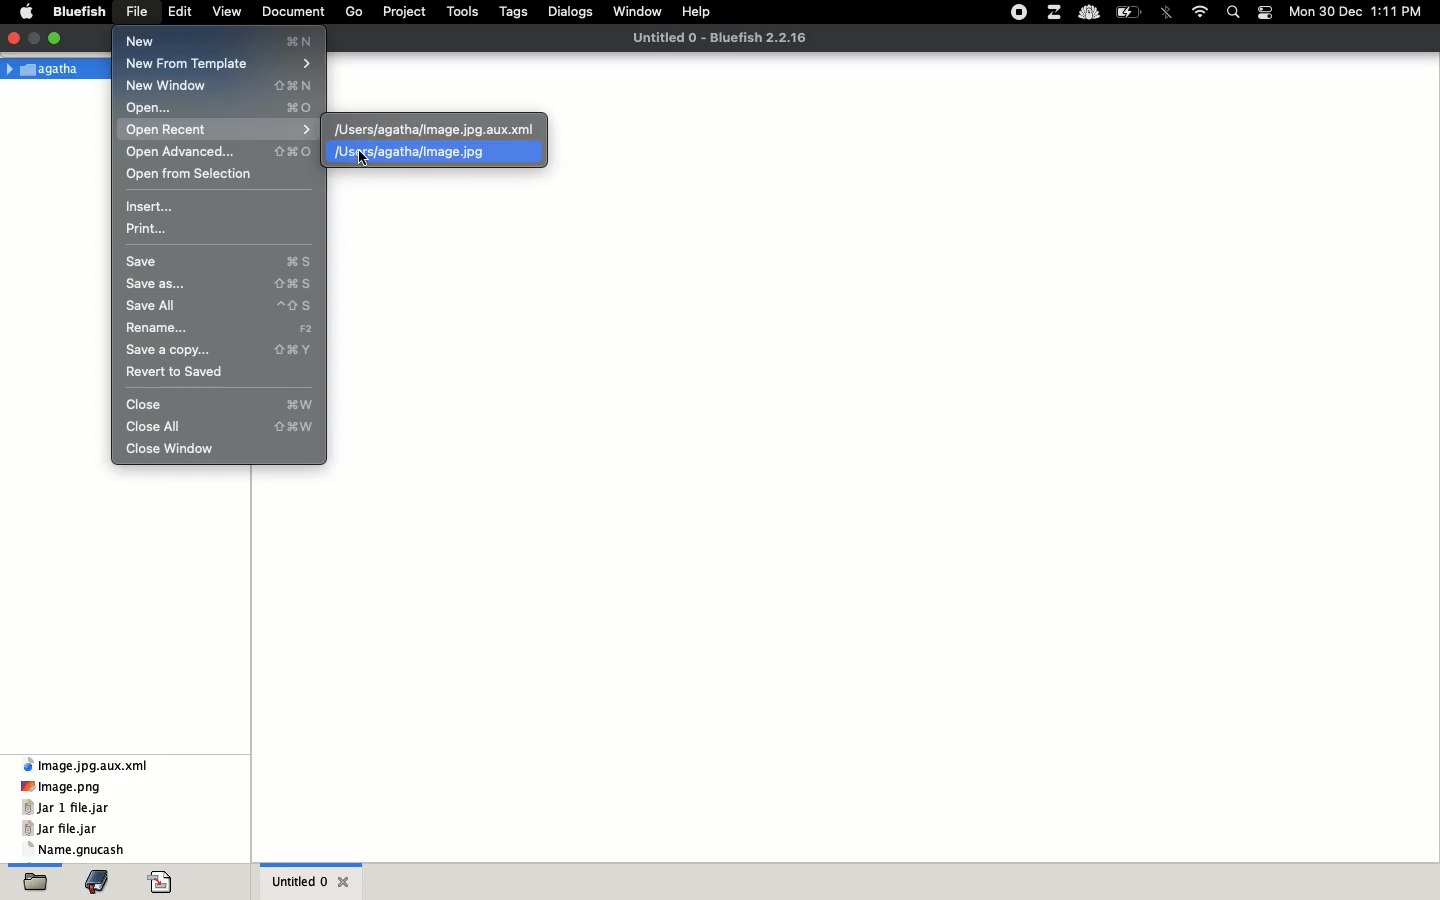  Describe the element at coordinates (62, 786) in the screenshot. I see `image.png` at that location.